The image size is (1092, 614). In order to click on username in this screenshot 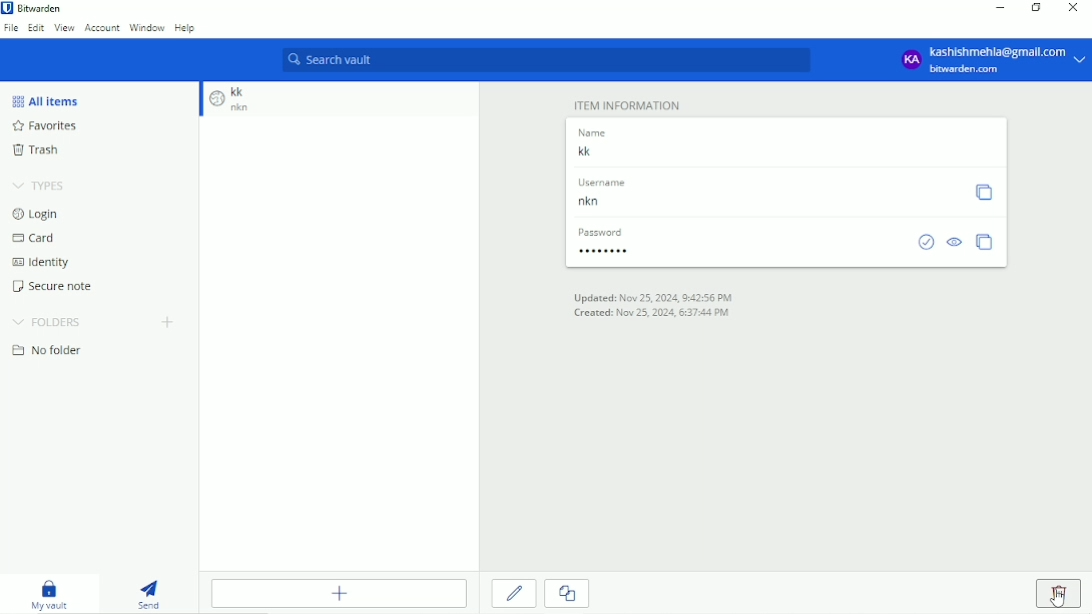, I will do `click(601, 183)`.